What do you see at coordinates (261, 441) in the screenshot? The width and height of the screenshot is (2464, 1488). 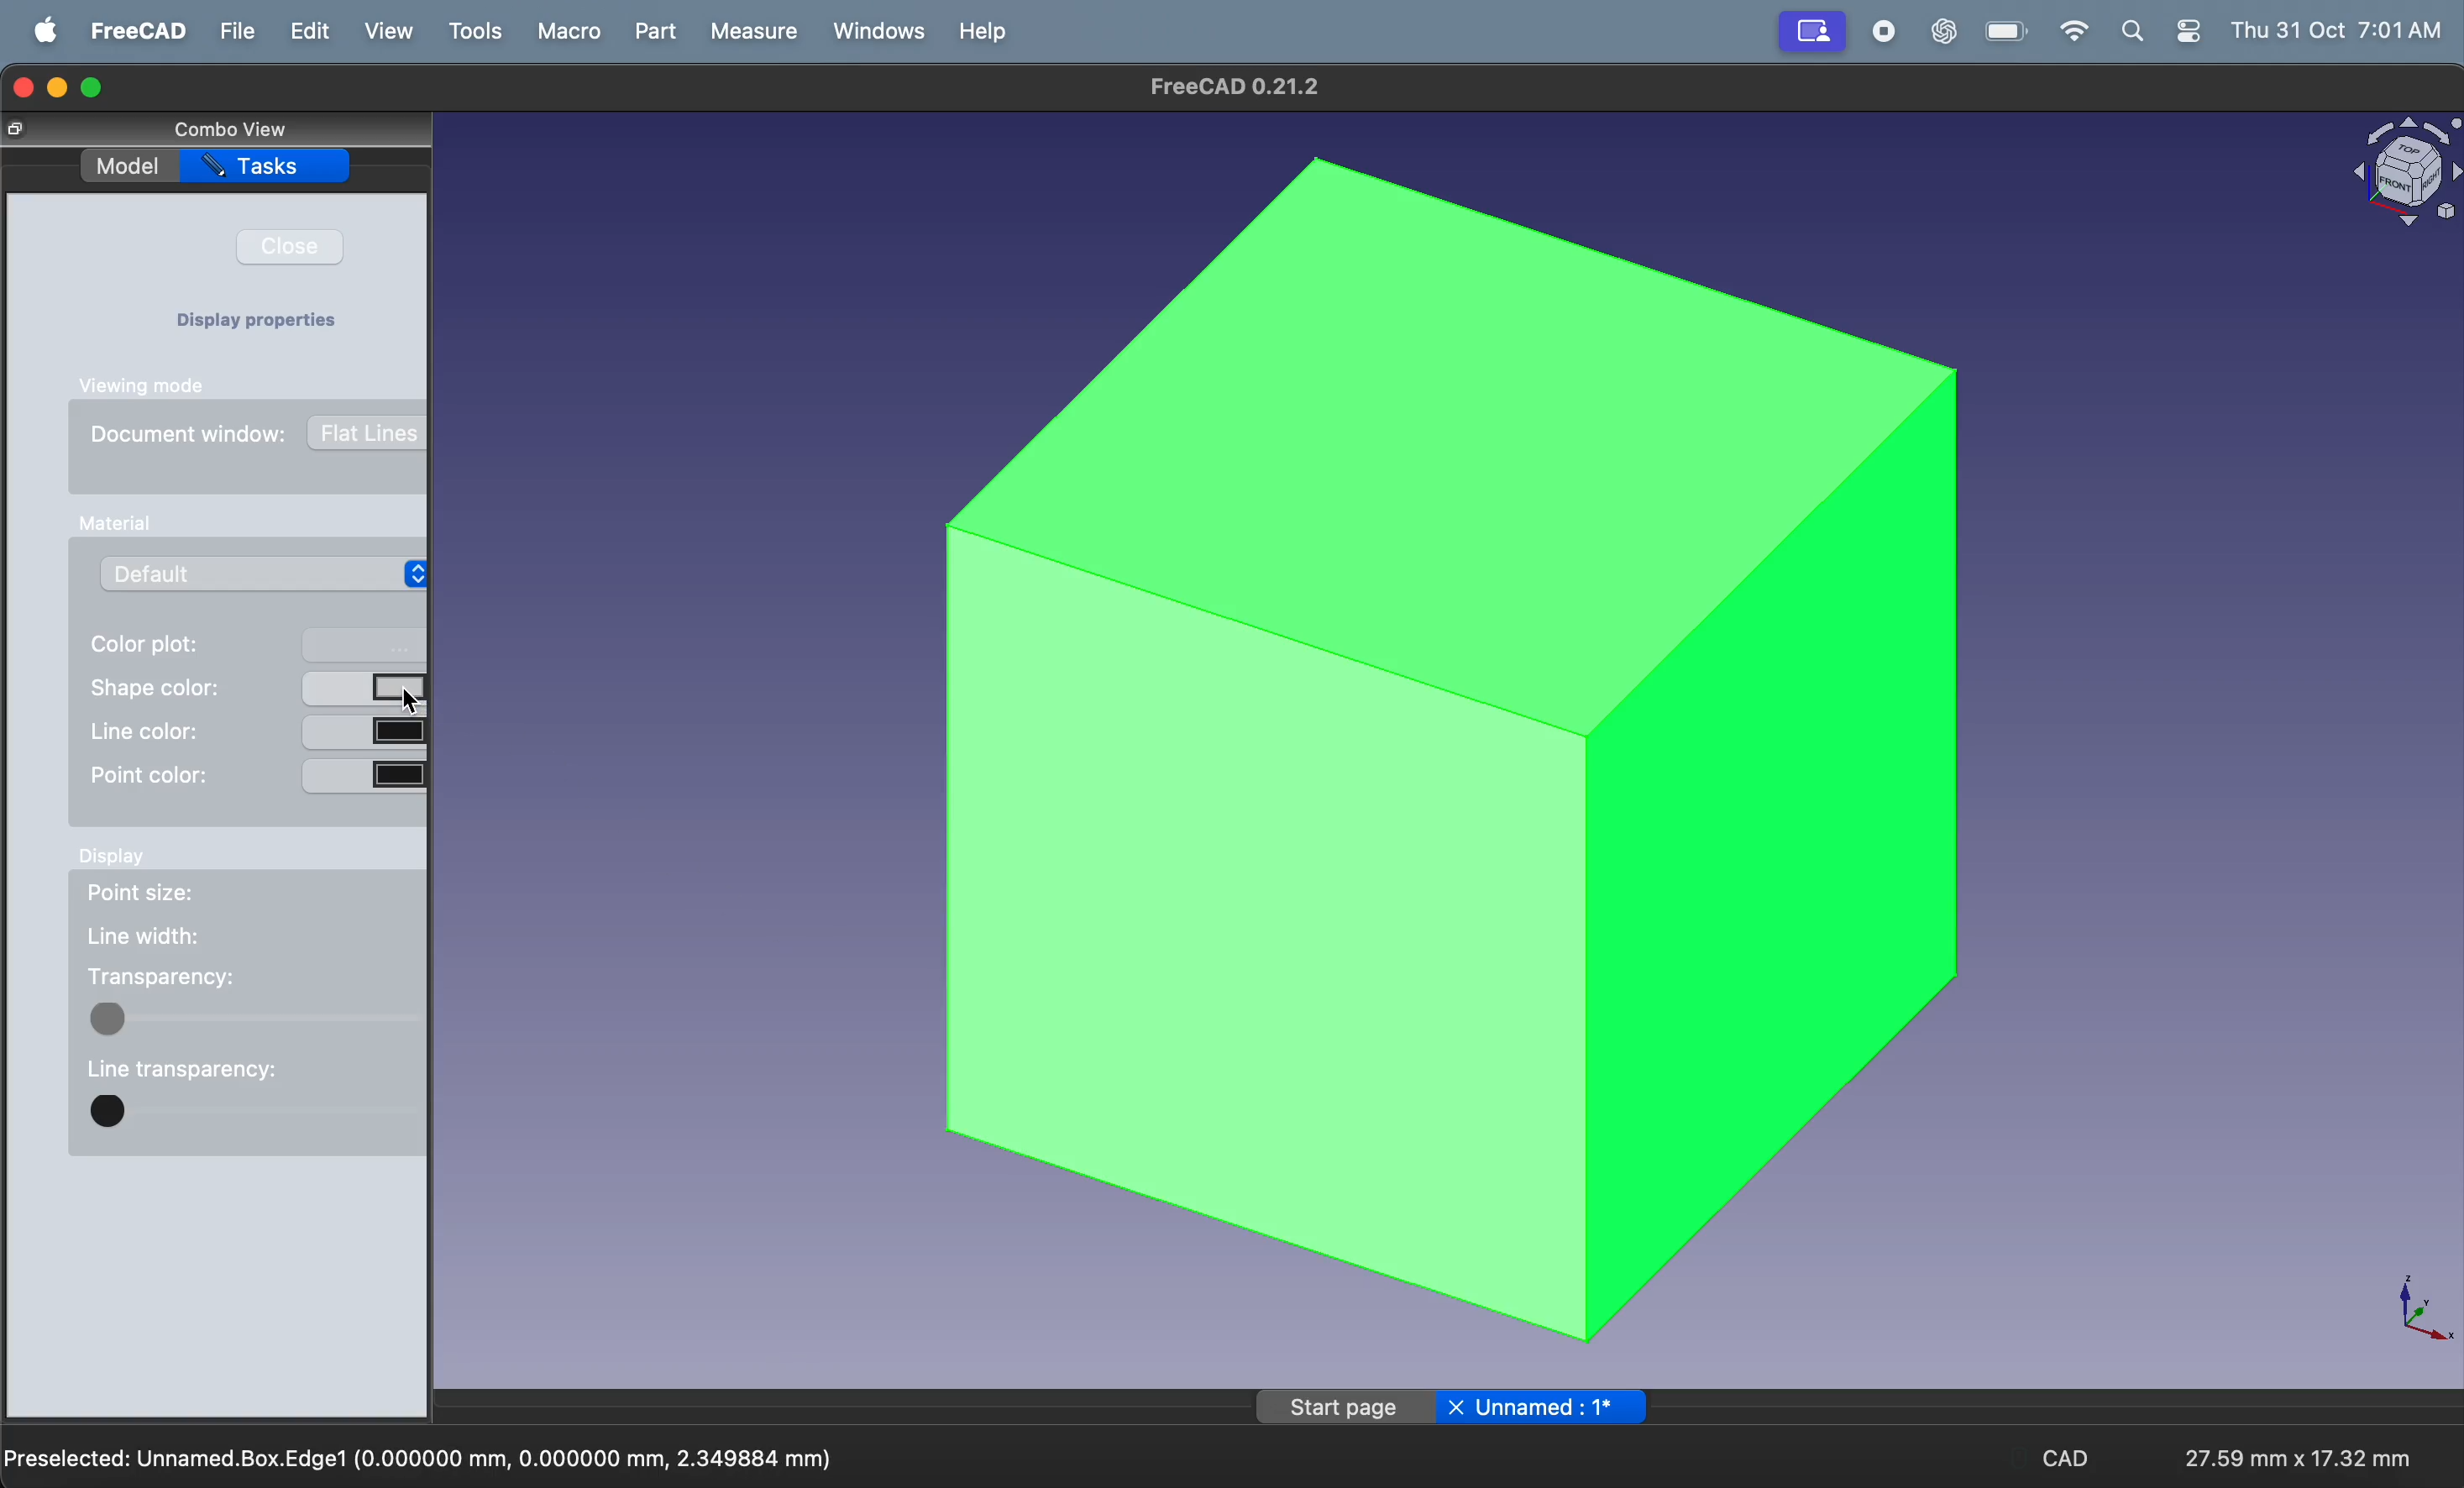 I see `document window` at bounding box center [261, 441].